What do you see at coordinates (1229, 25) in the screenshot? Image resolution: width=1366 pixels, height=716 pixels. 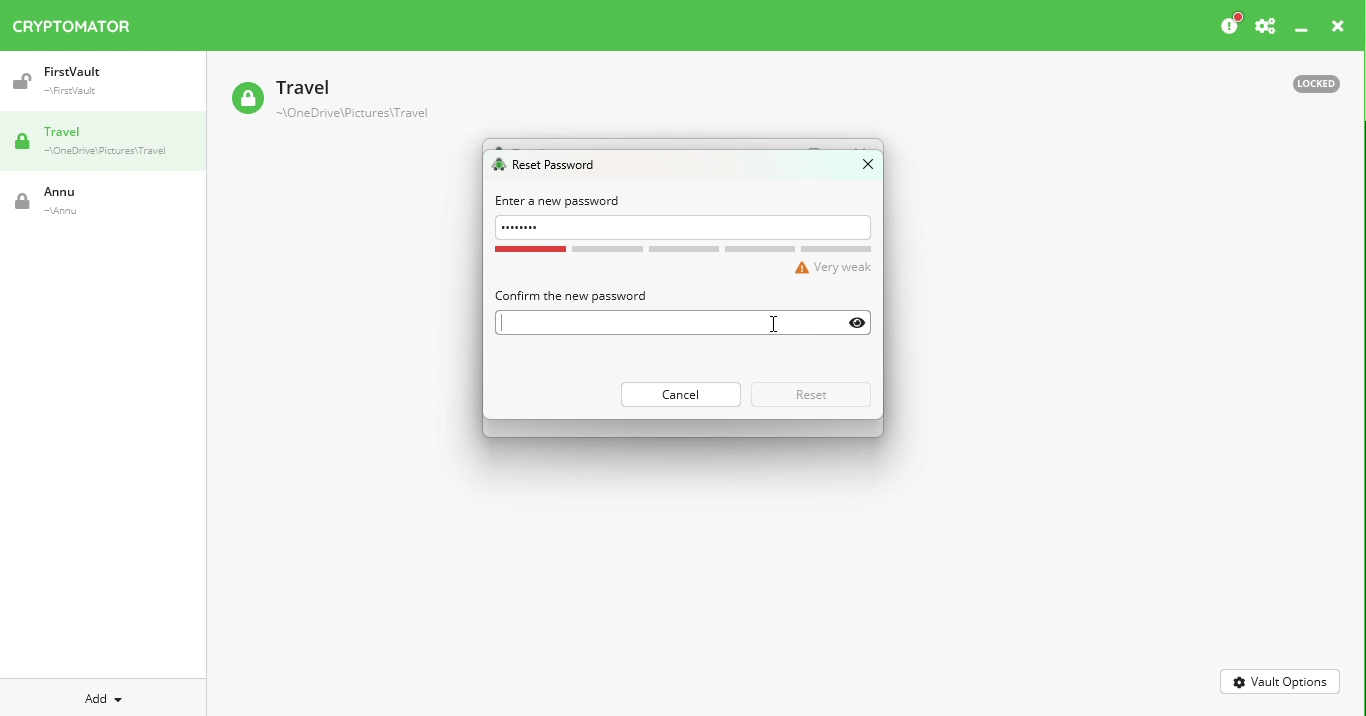 I see `Please consider donating` at bounding box center [1229, 25].